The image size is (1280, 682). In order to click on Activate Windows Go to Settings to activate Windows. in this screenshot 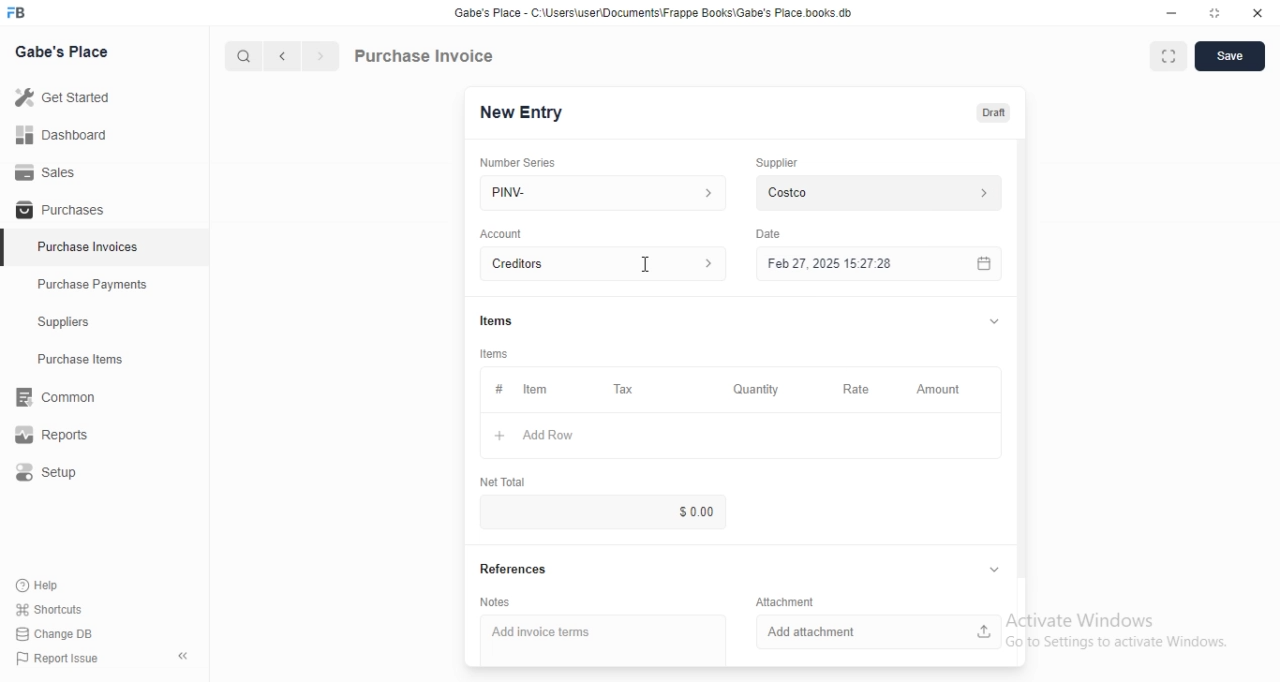, I will do `click(1117, 630)`.